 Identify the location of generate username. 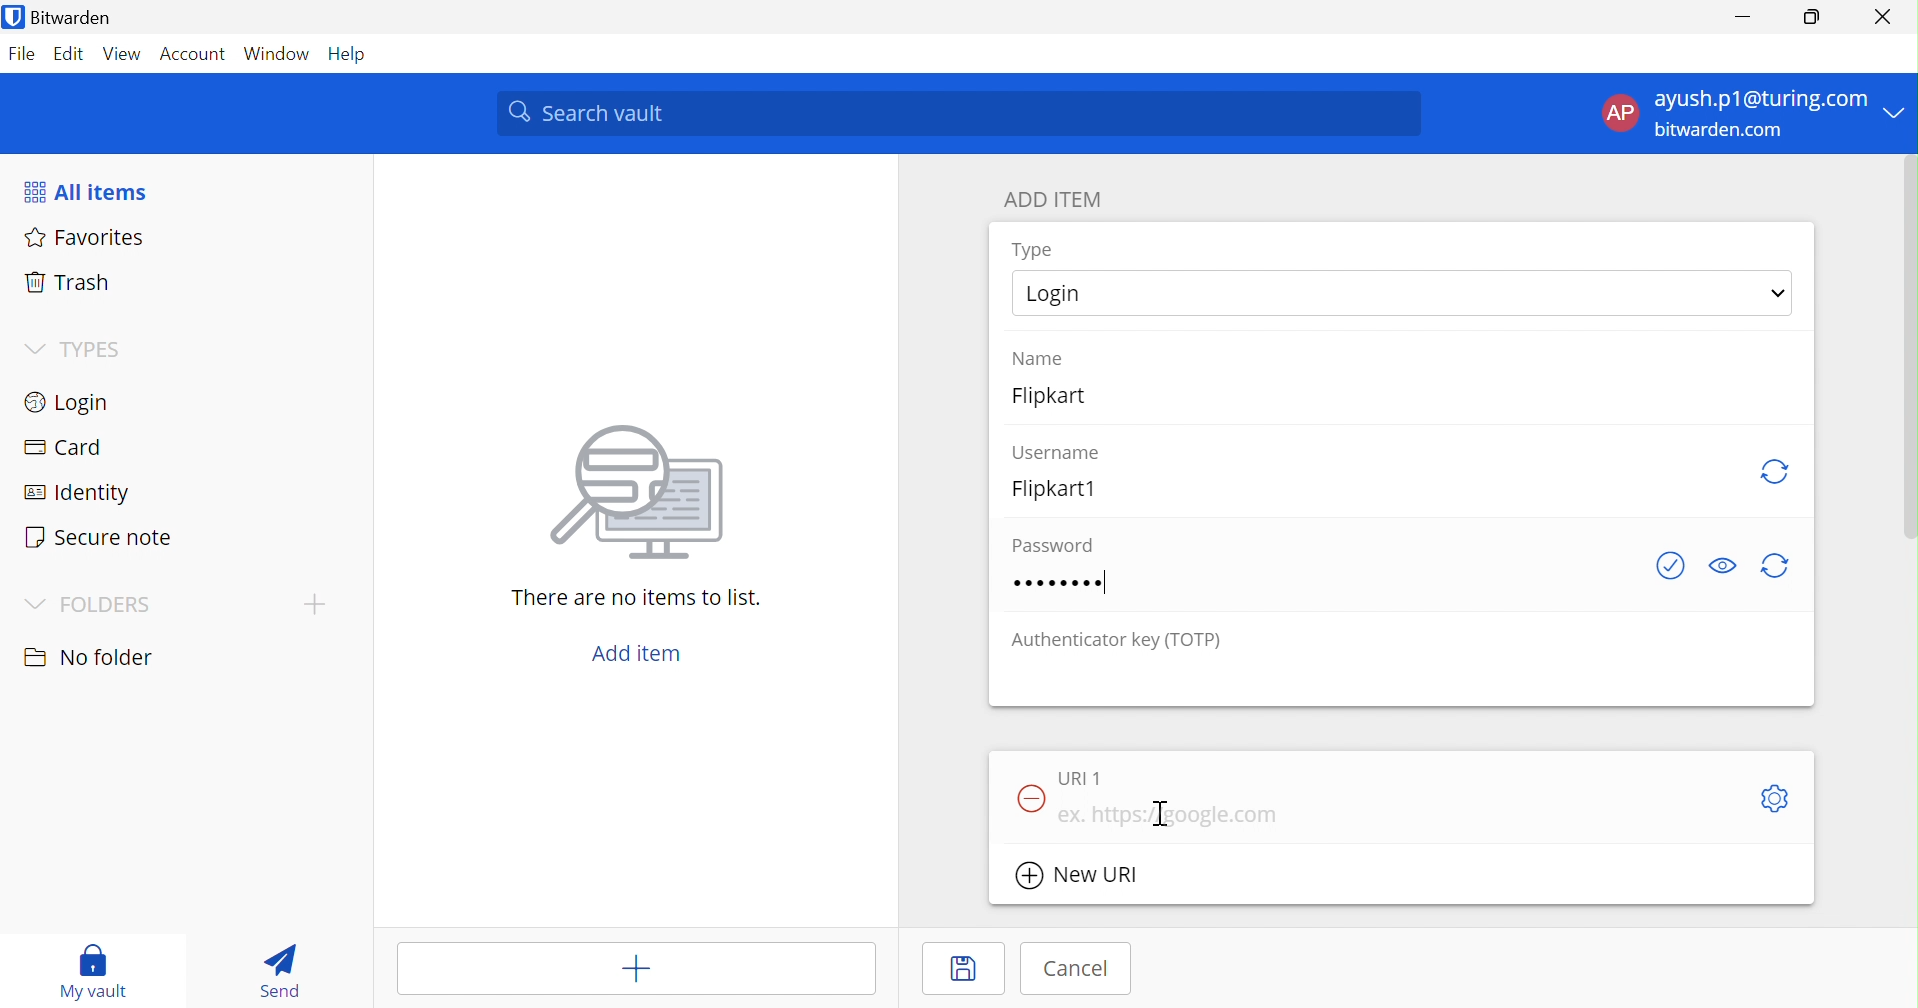
(1776, 469).